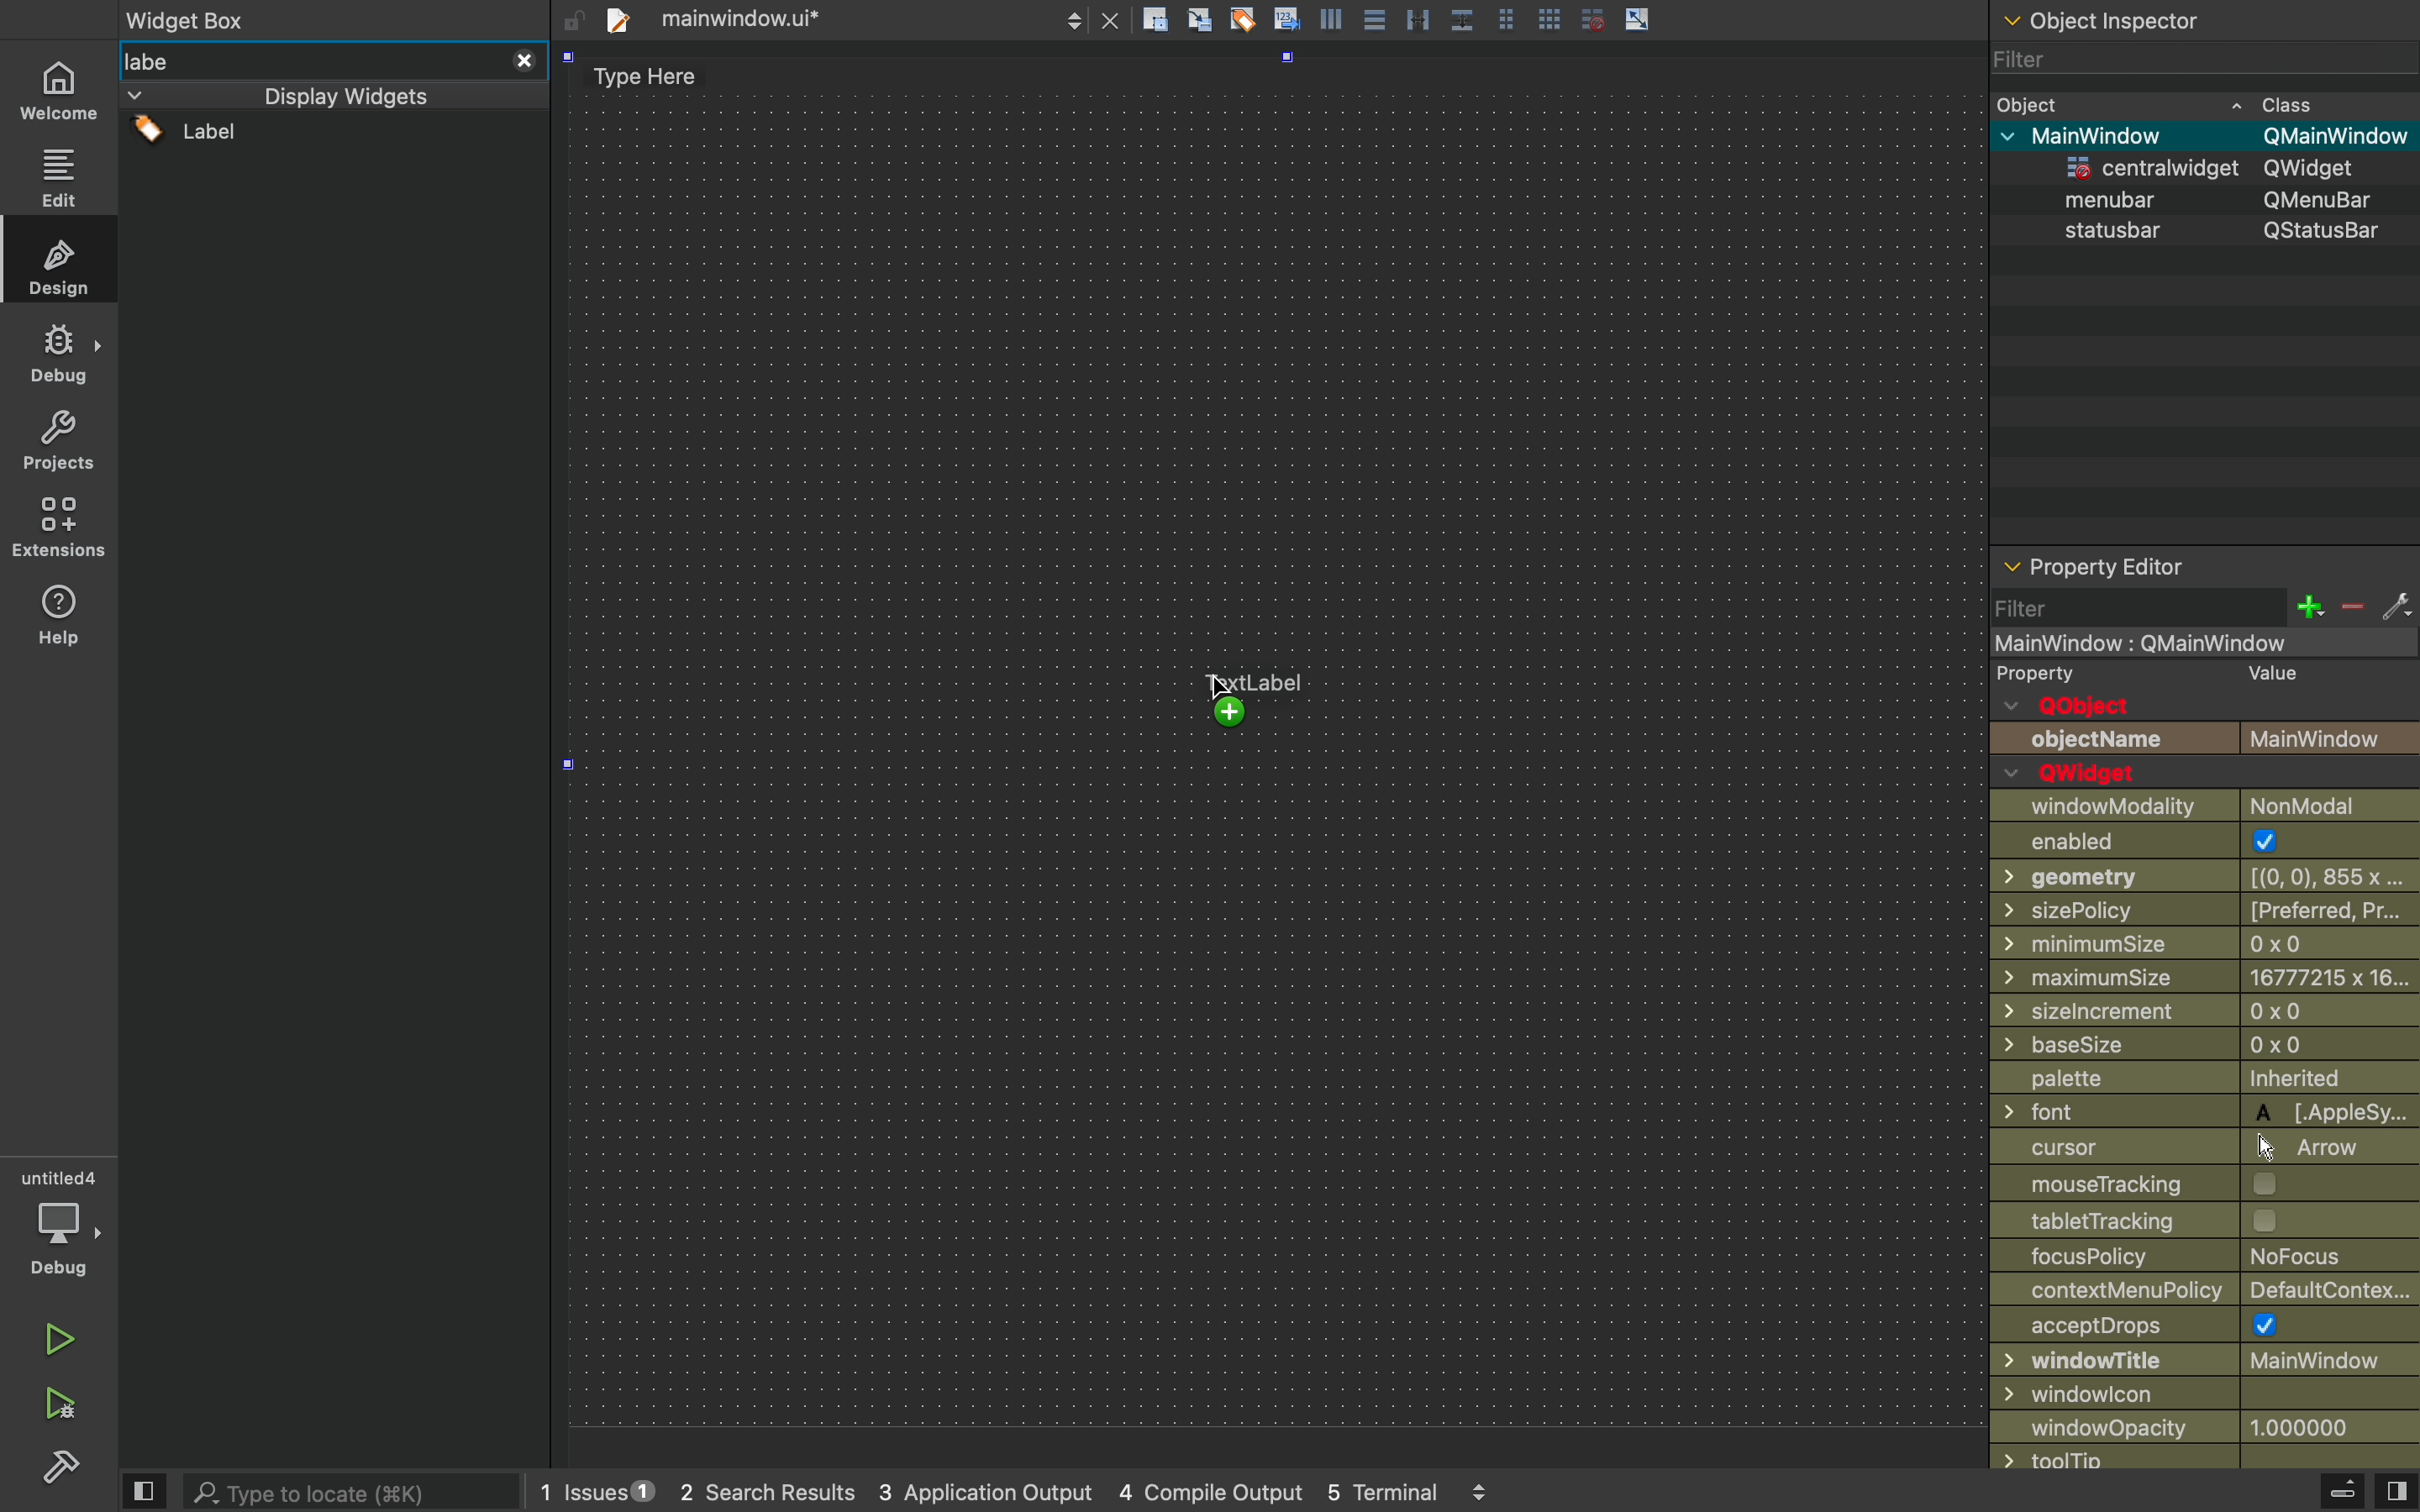  Describe the element at coordinates (1422, 19) in the screenshot. I see `Parallel` at that location.